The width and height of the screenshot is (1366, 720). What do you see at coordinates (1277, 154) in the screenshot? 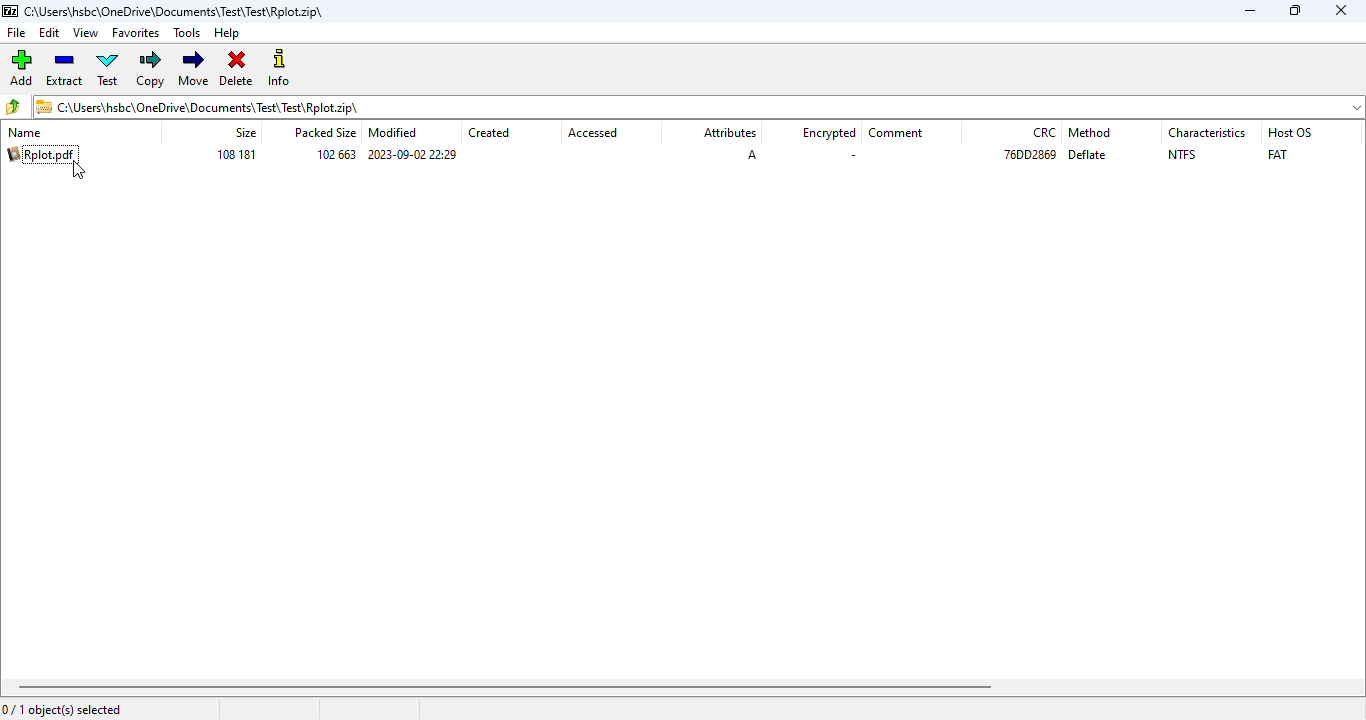
I see `FAT` at bounding box center [1277, 154].